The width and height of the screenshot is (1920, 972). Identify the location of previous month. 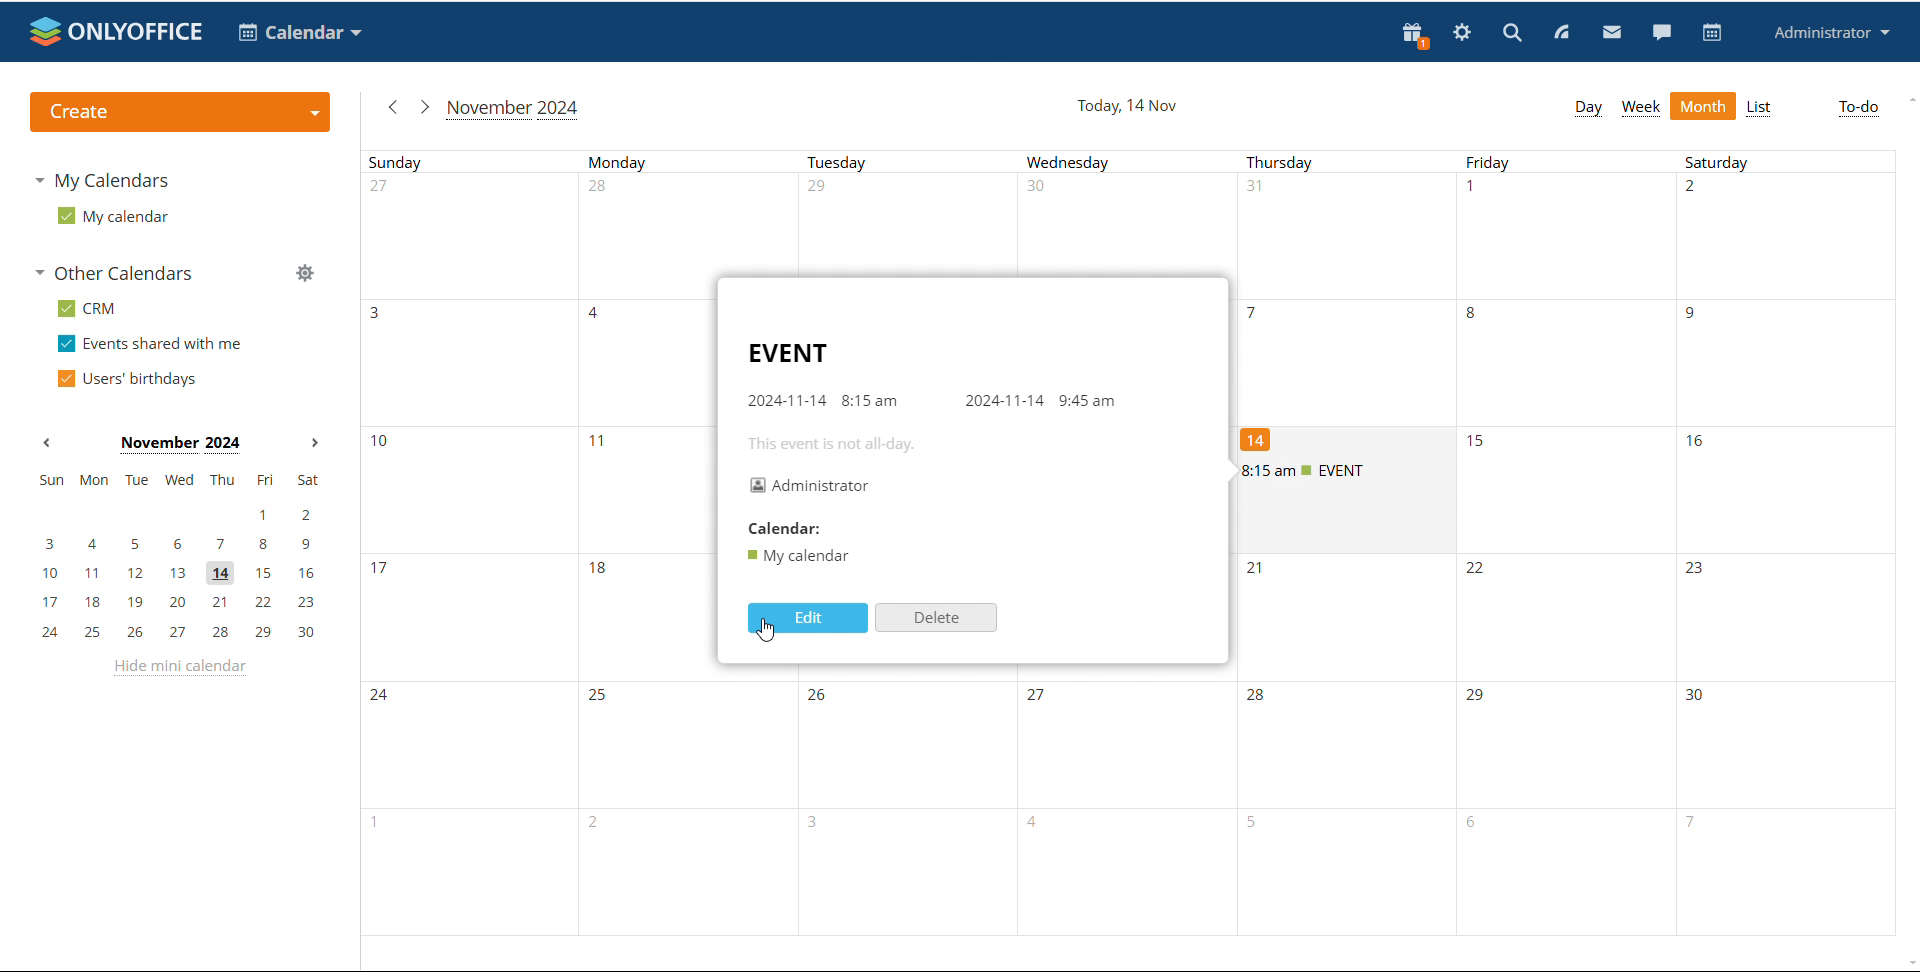
(390, 108).